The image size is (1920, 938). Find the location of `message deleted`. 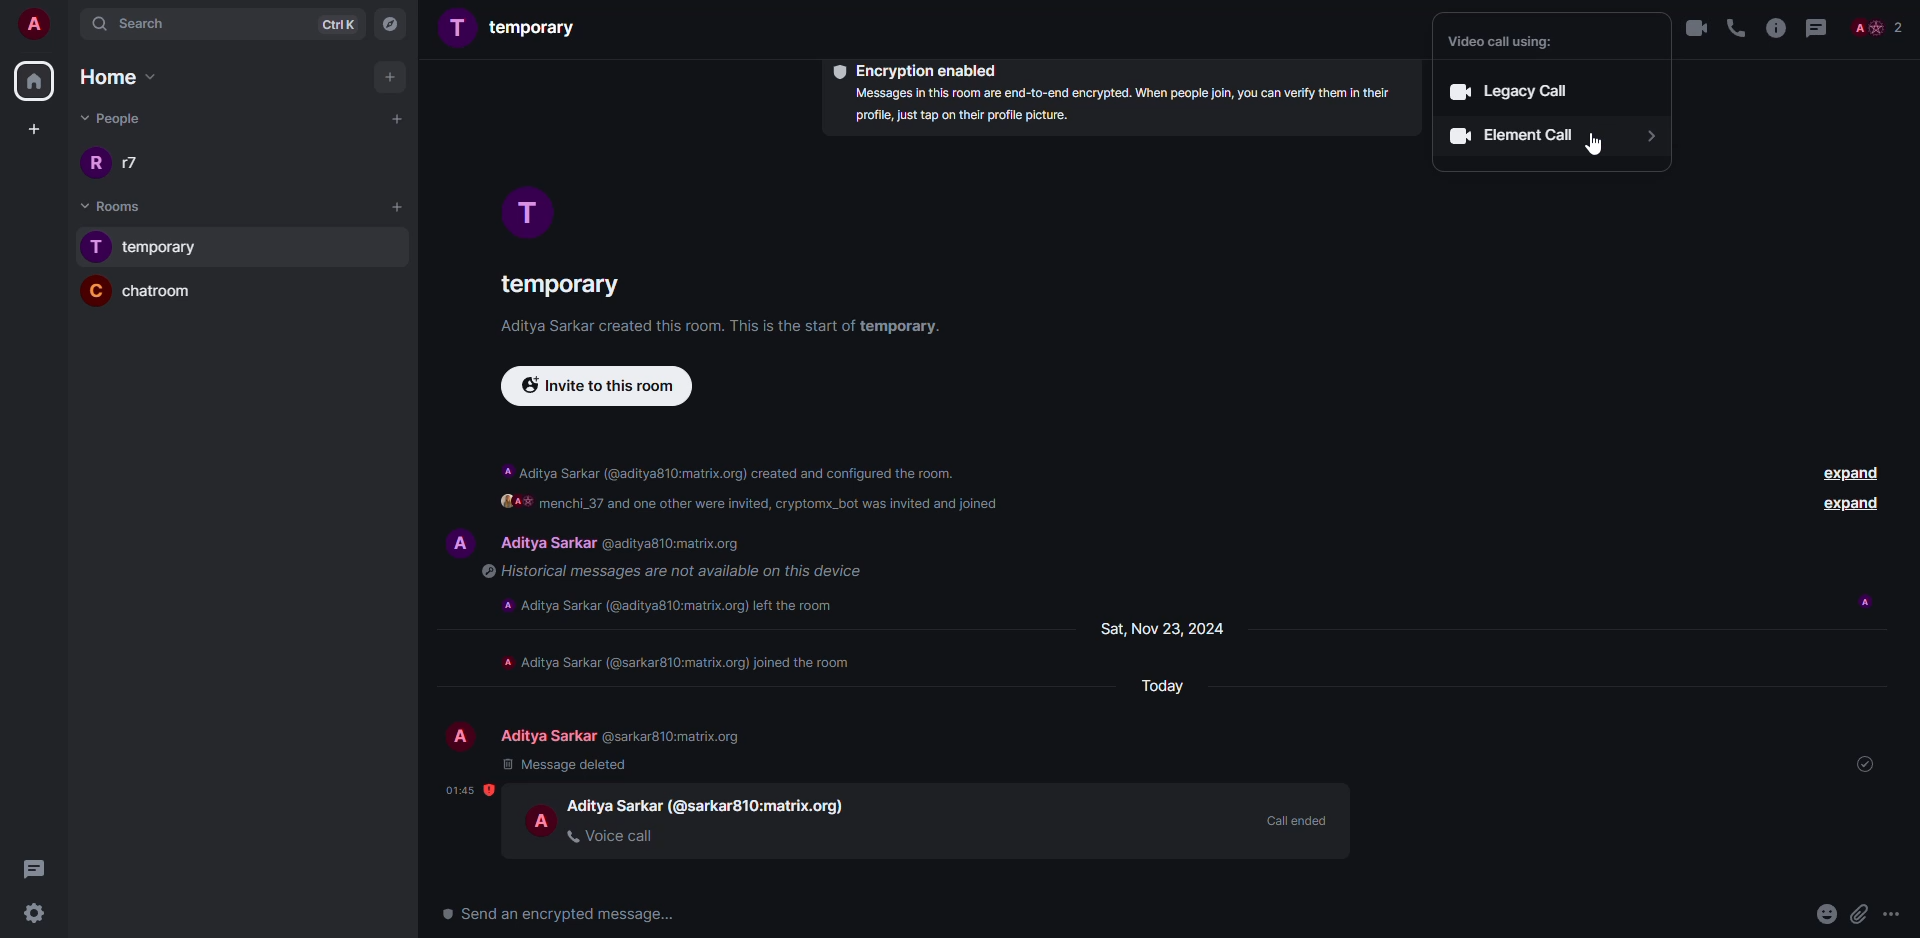

message deleted is located at coordinates (566, 765).